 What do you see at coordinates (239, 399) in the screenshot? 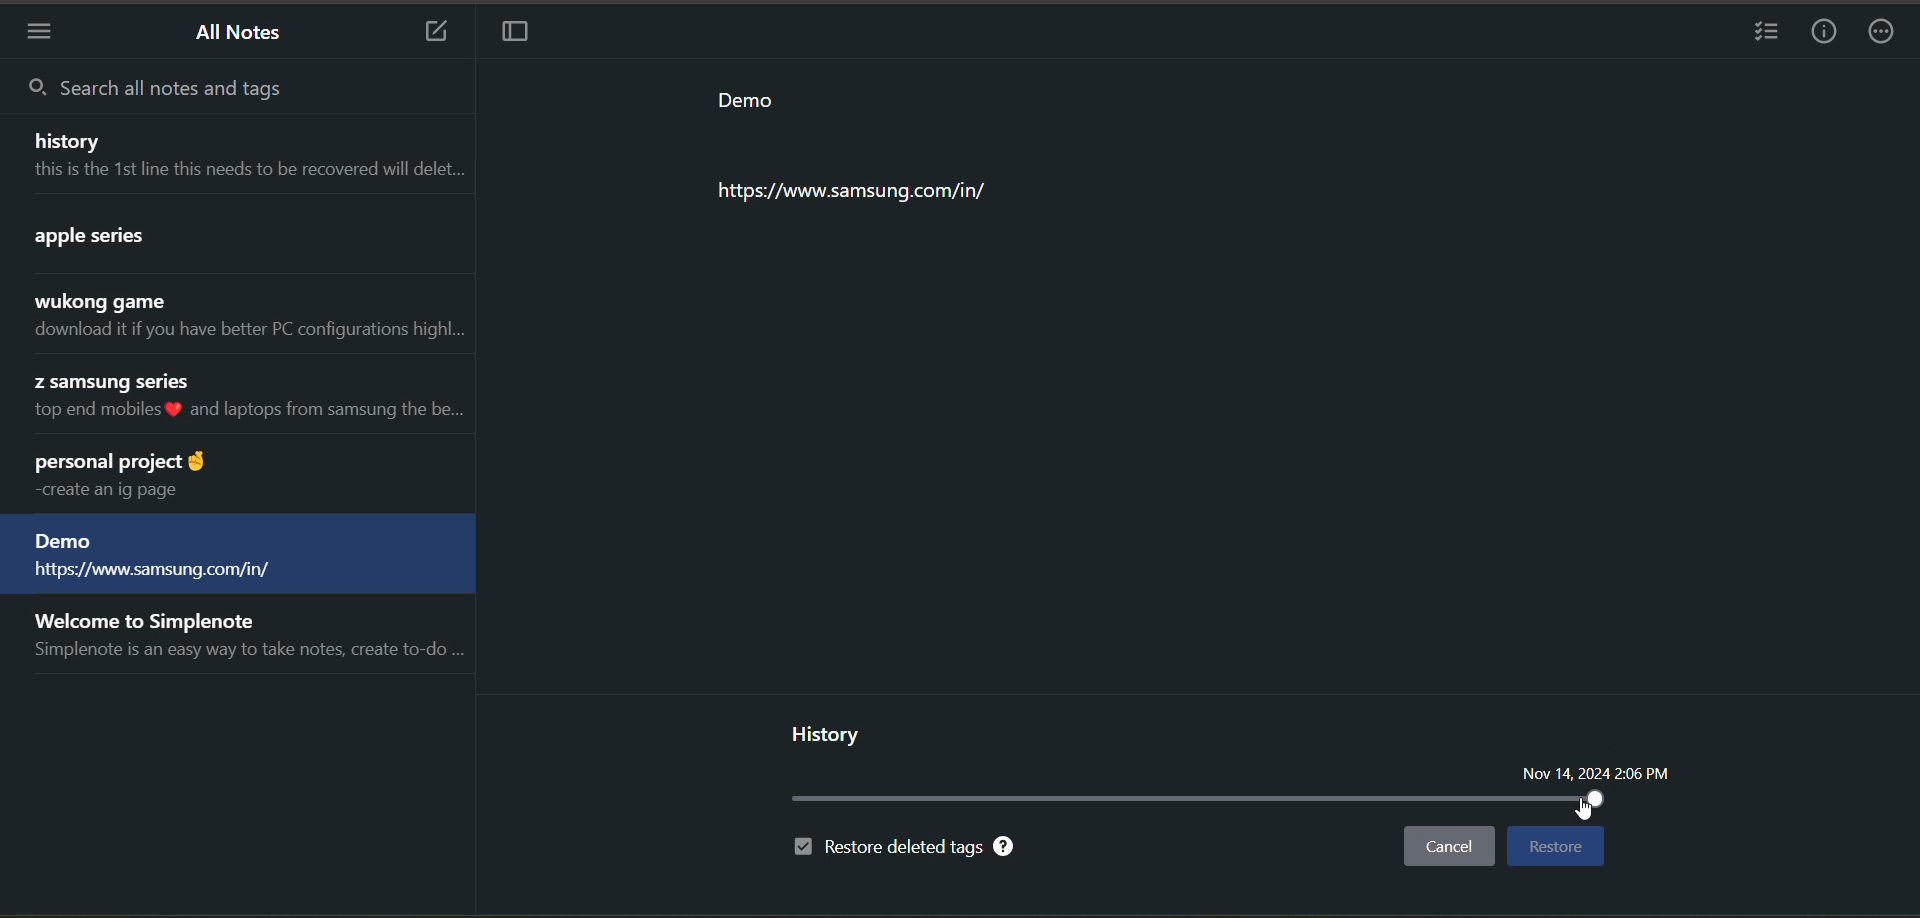
I see `note title and preview` at bounding box center [239, 399].